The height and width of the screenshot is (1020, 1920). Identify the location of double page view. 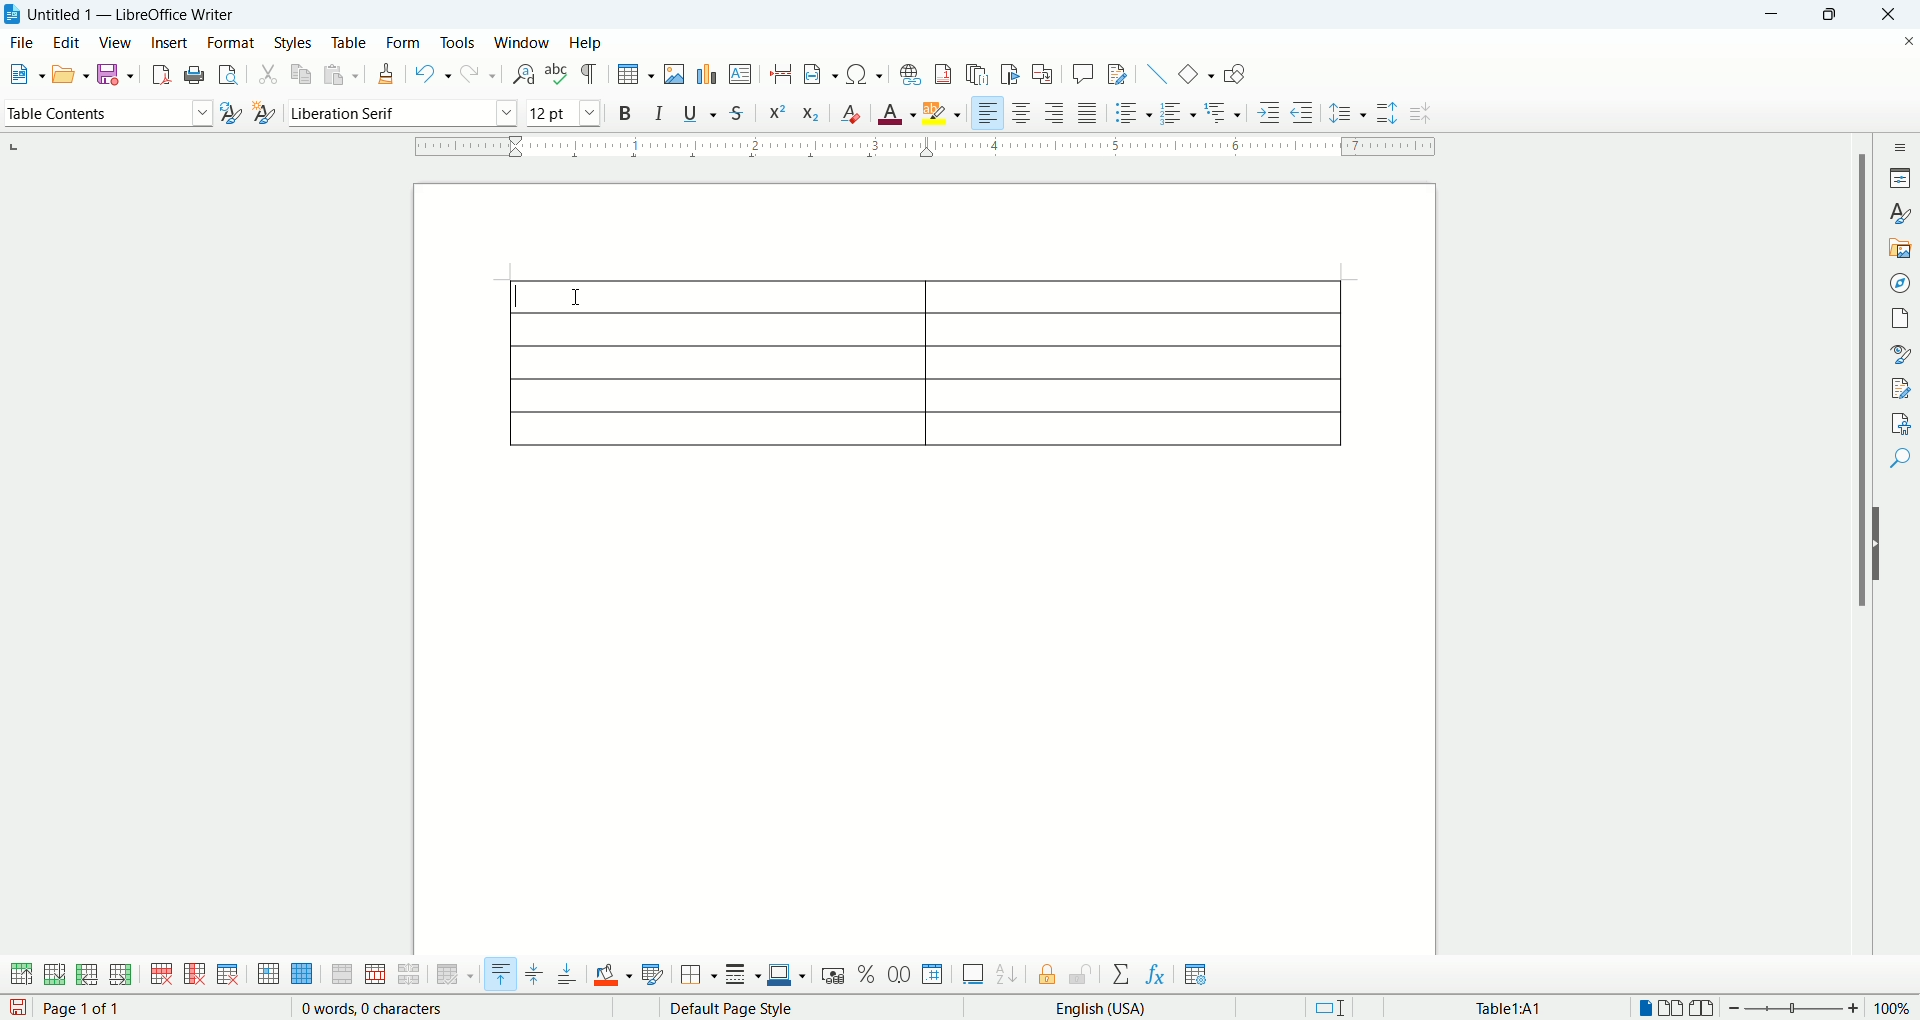
(1675, 1008).